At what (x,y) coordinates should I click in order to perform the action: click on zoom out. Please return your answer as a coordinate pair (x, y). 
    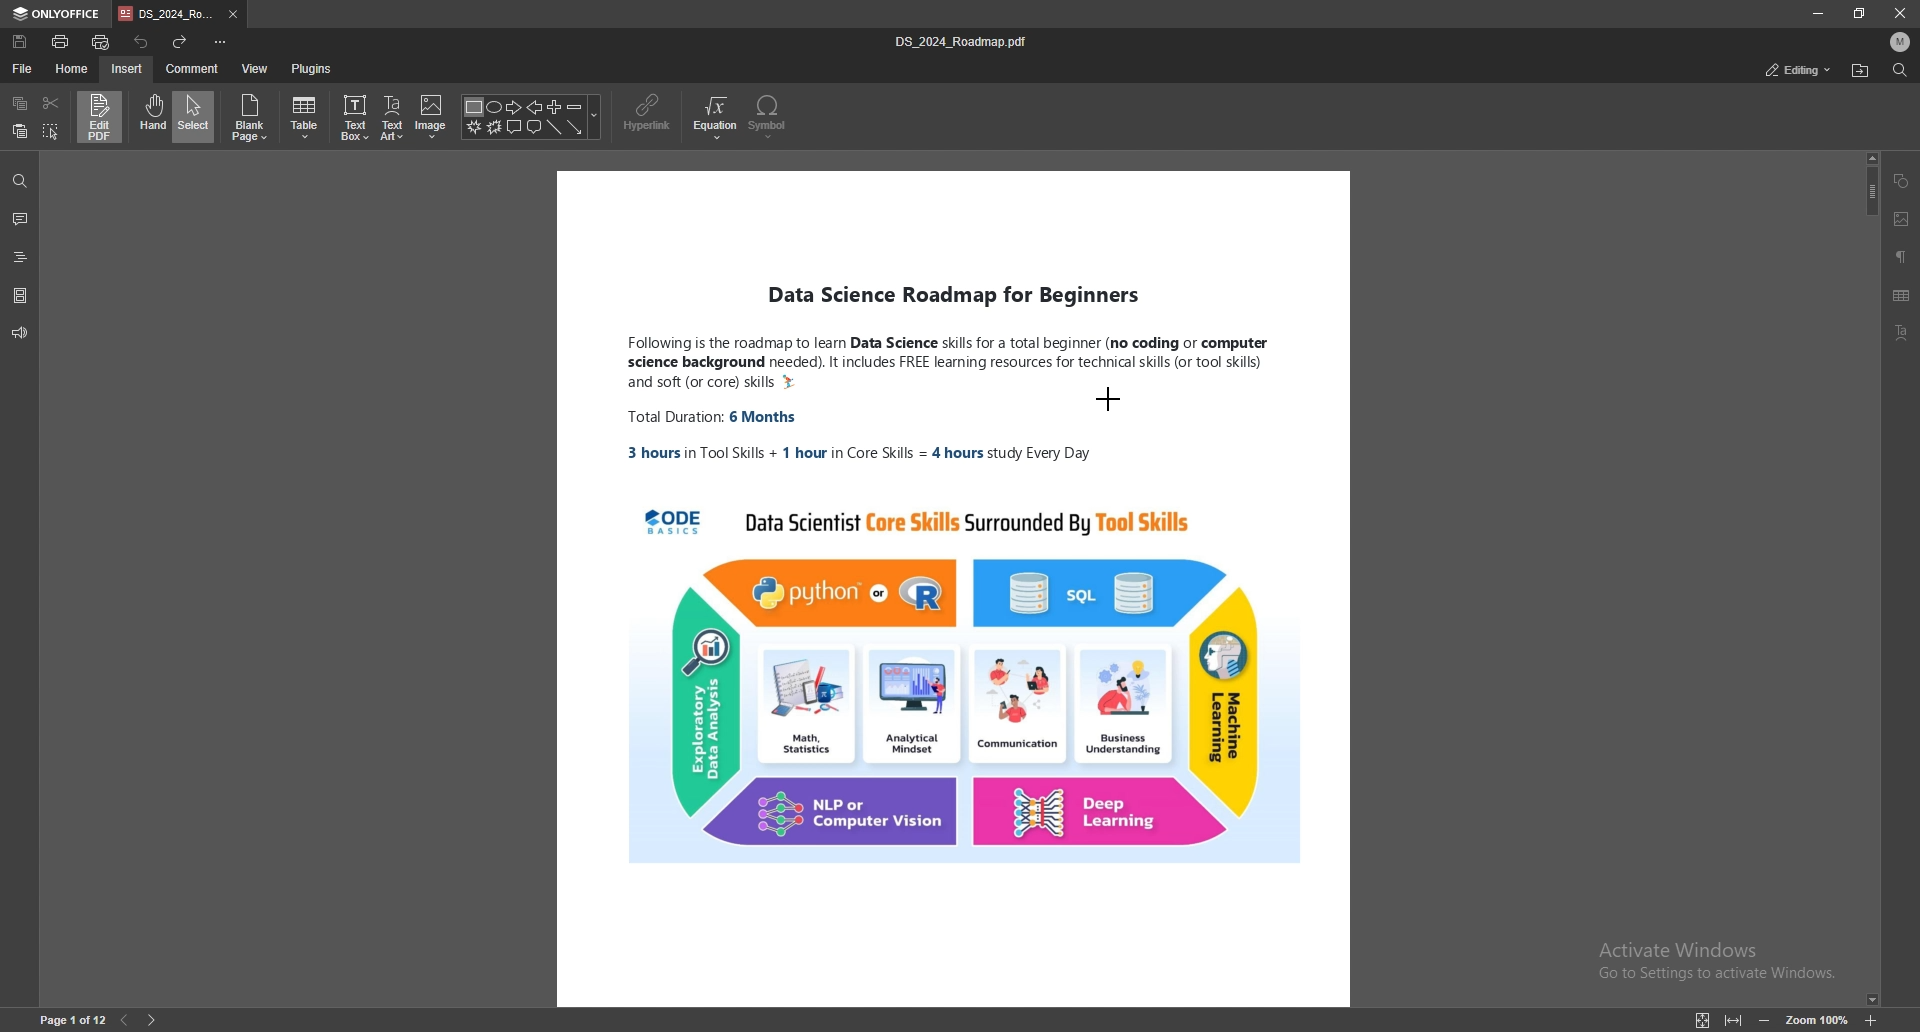
    Looking at the image, I should click on (1764, 1020).